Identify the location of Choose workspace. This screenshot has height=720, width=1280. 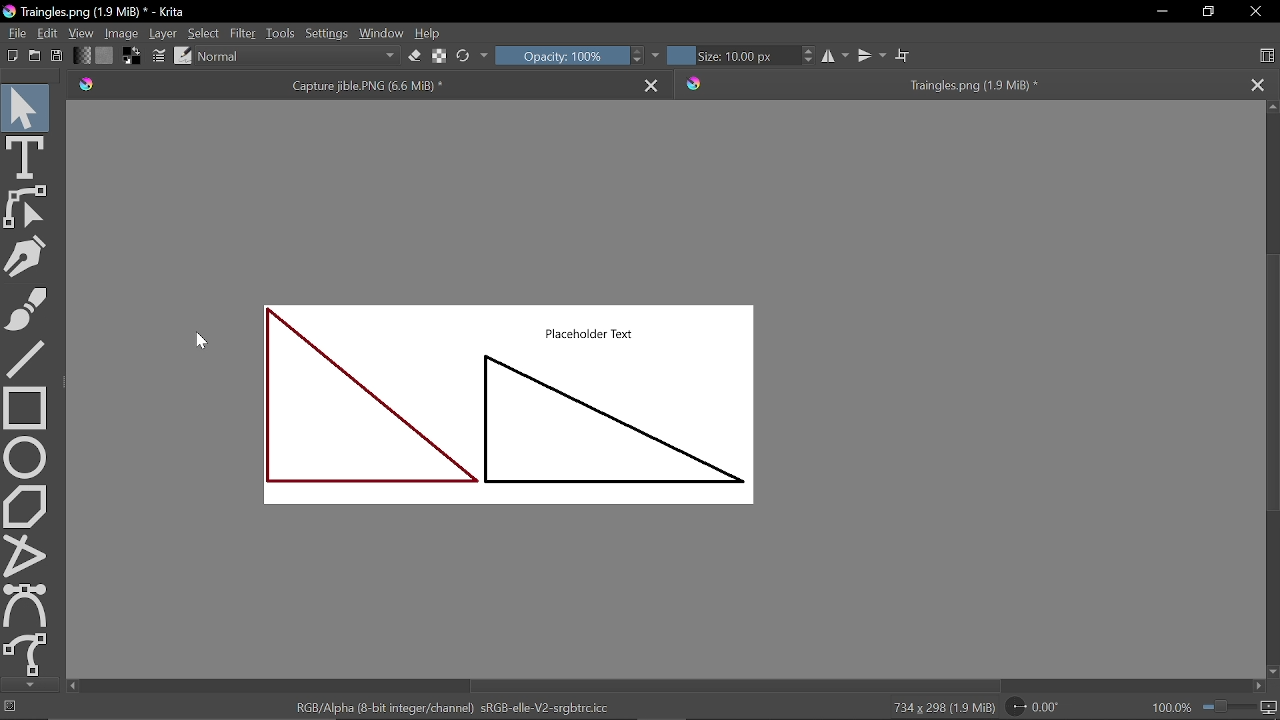
(1270, 56).